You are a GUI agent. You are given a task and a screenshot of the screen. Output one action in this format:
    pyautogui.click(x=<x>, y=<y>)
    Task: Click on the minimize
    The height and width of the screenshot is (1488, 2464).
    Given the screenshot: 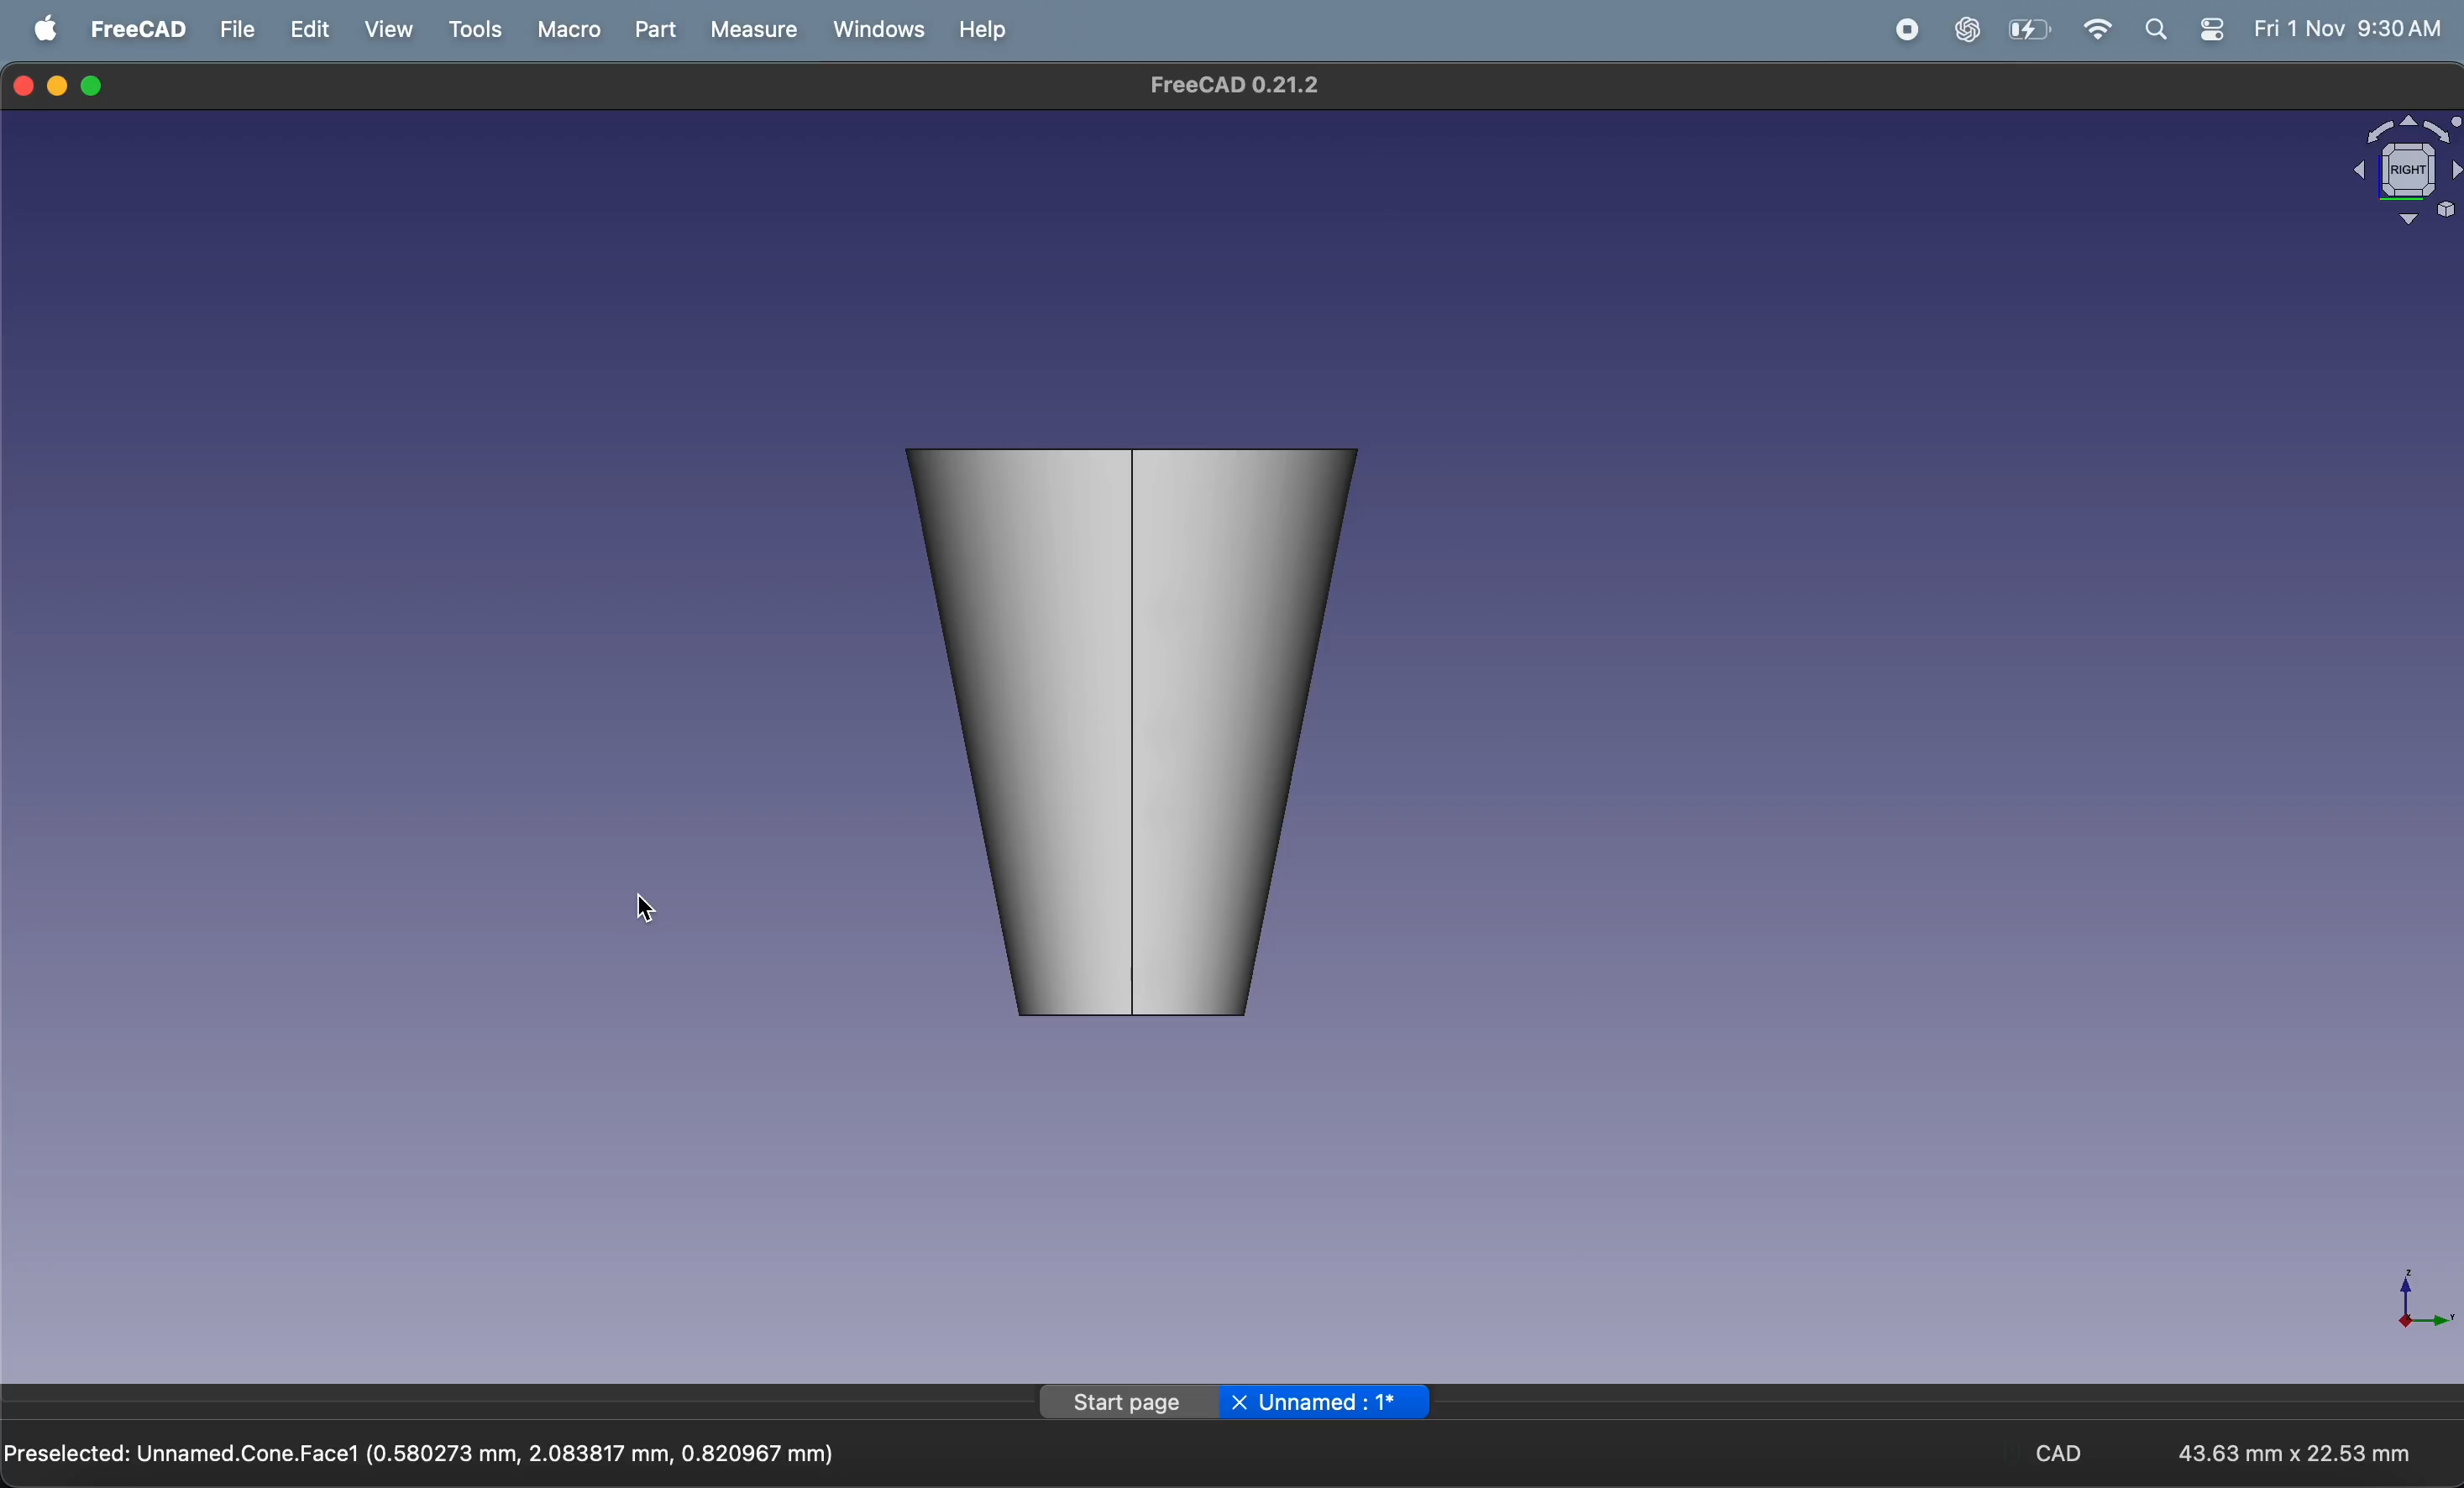 What is the action you would take?
    pyautogui.click(x=61, y=84)
    